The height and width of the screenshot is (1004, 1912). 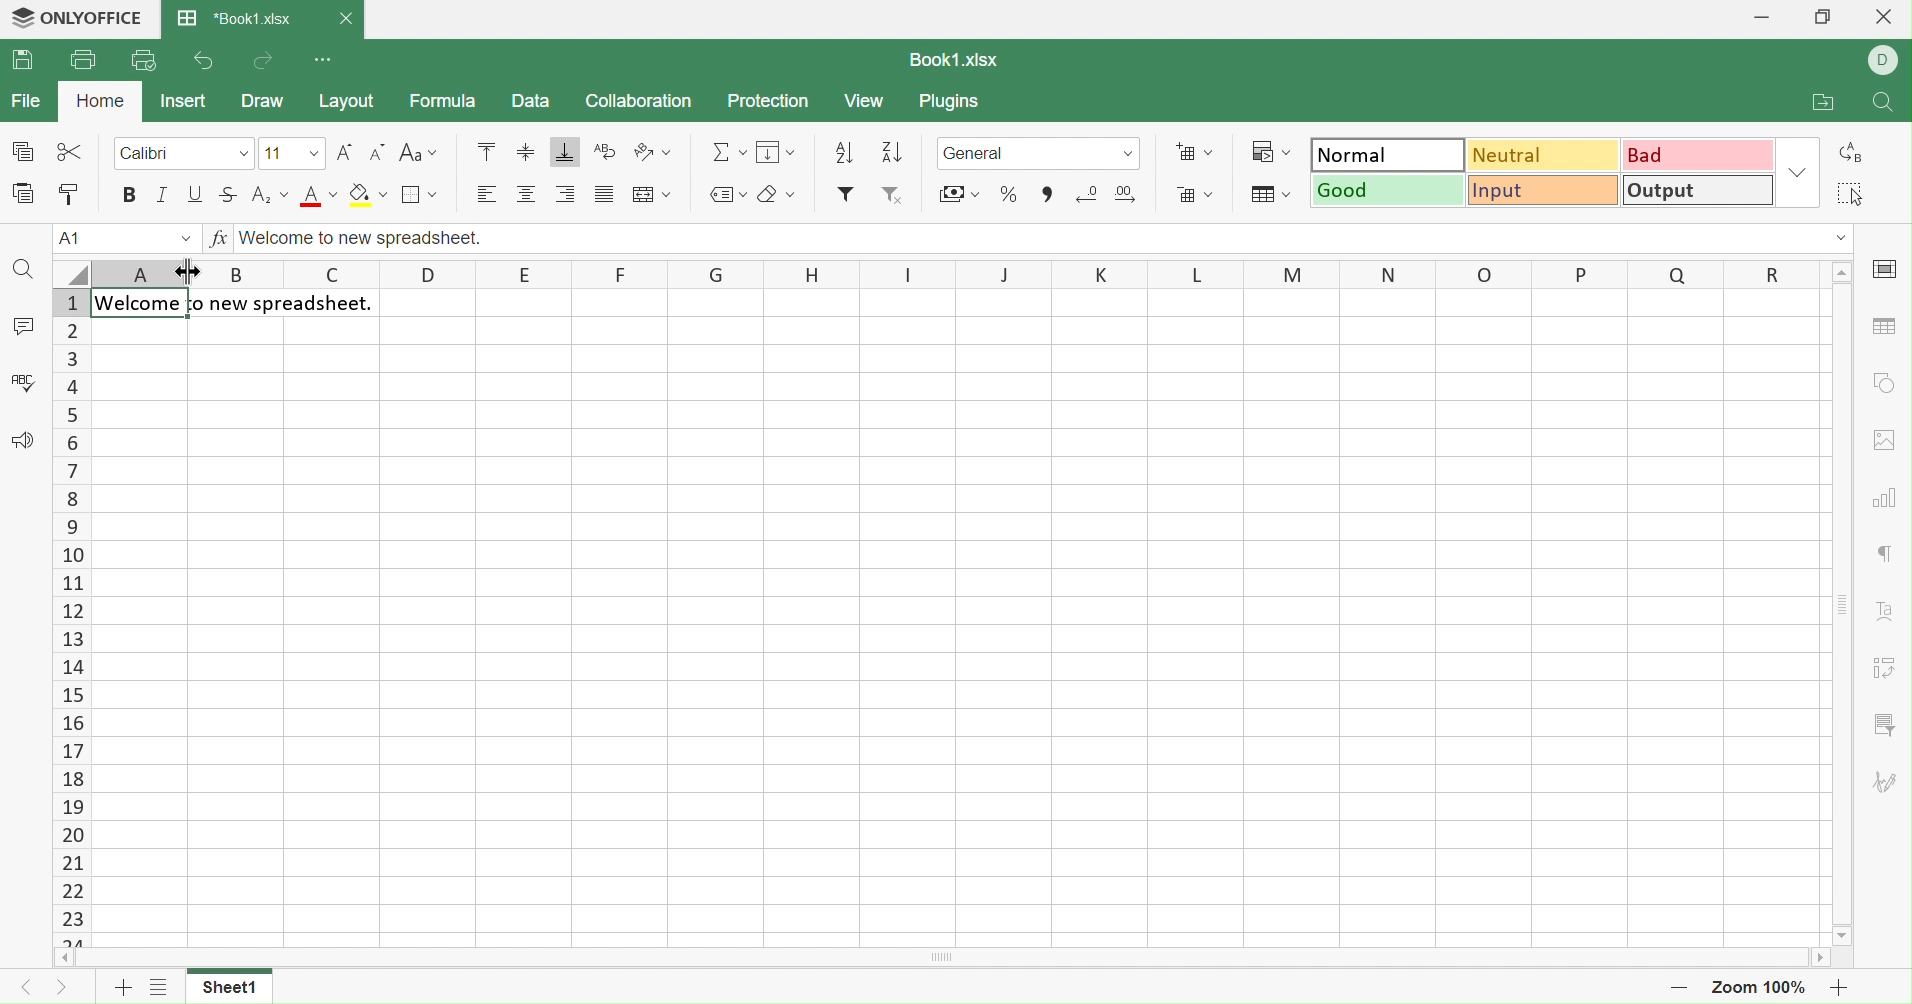 What do you see at coordinates (1843, 273) in the screenshot?
I see `Drop Down` at bounding box center [1843, 273].